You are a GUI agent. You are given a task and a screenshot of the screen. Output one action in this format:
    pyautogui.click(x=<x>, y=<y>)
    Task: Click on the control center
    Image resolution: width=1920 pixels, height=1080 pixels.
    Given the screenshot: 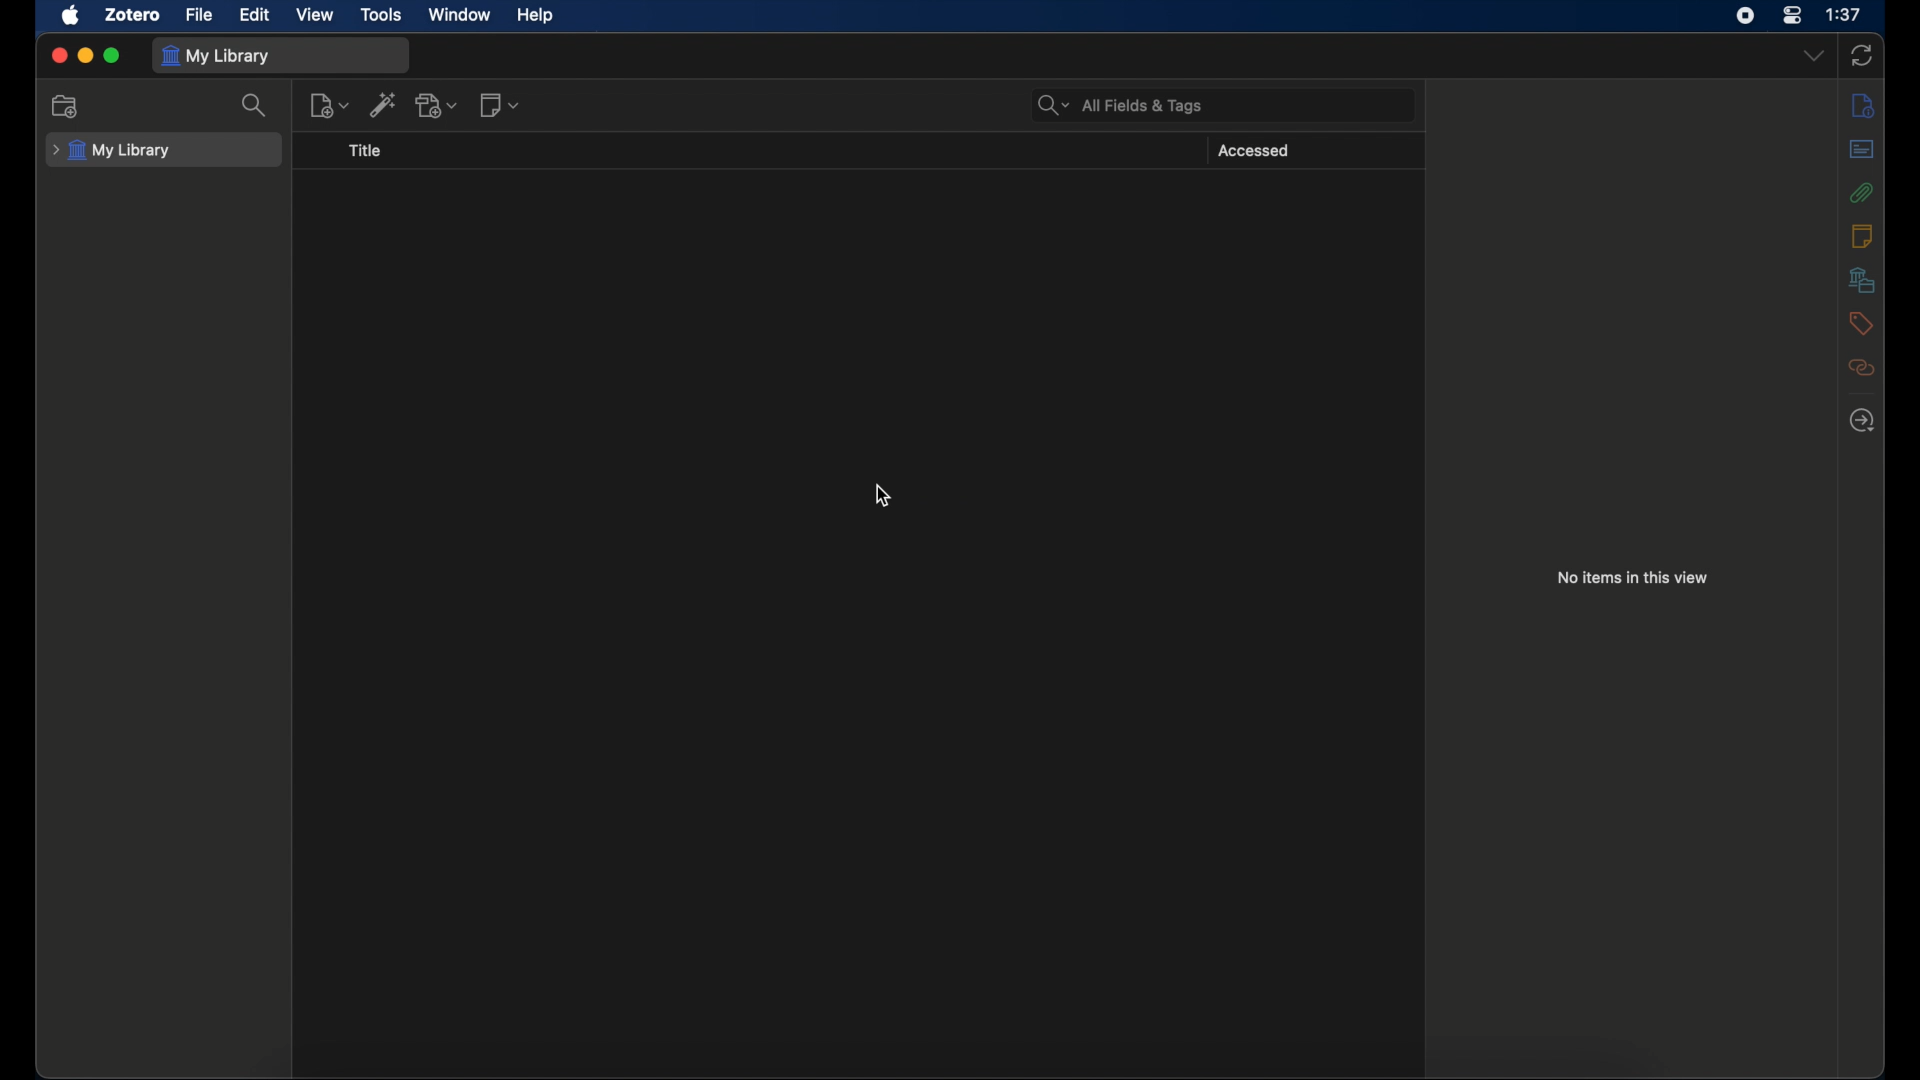 What is the action you would take?
    pyautogui.click(x=1792, y=15)
    